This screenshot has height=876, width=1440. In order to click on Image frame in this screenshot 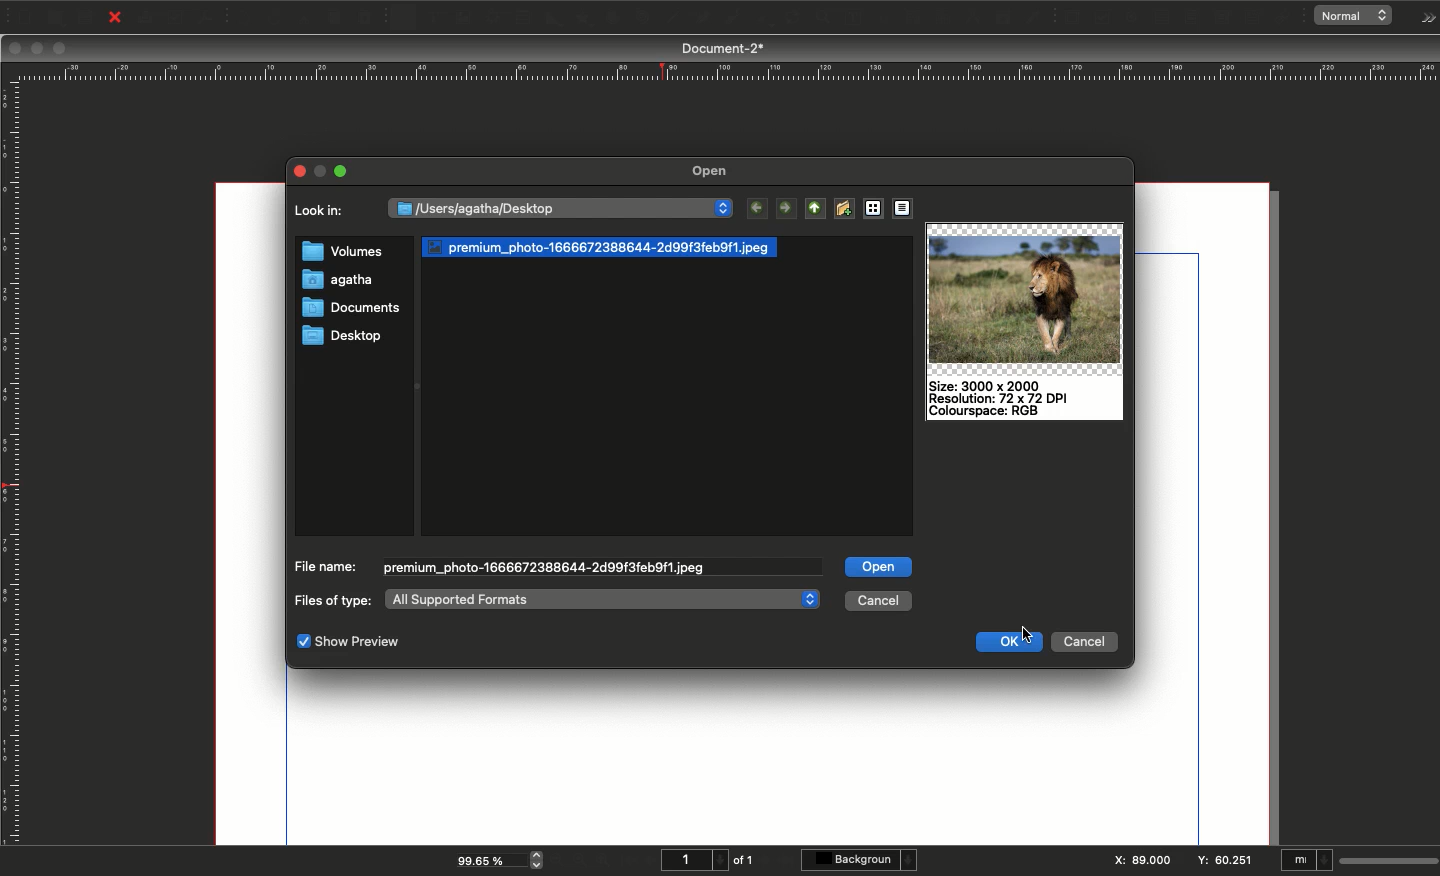, I will do `click(466, 20)`.